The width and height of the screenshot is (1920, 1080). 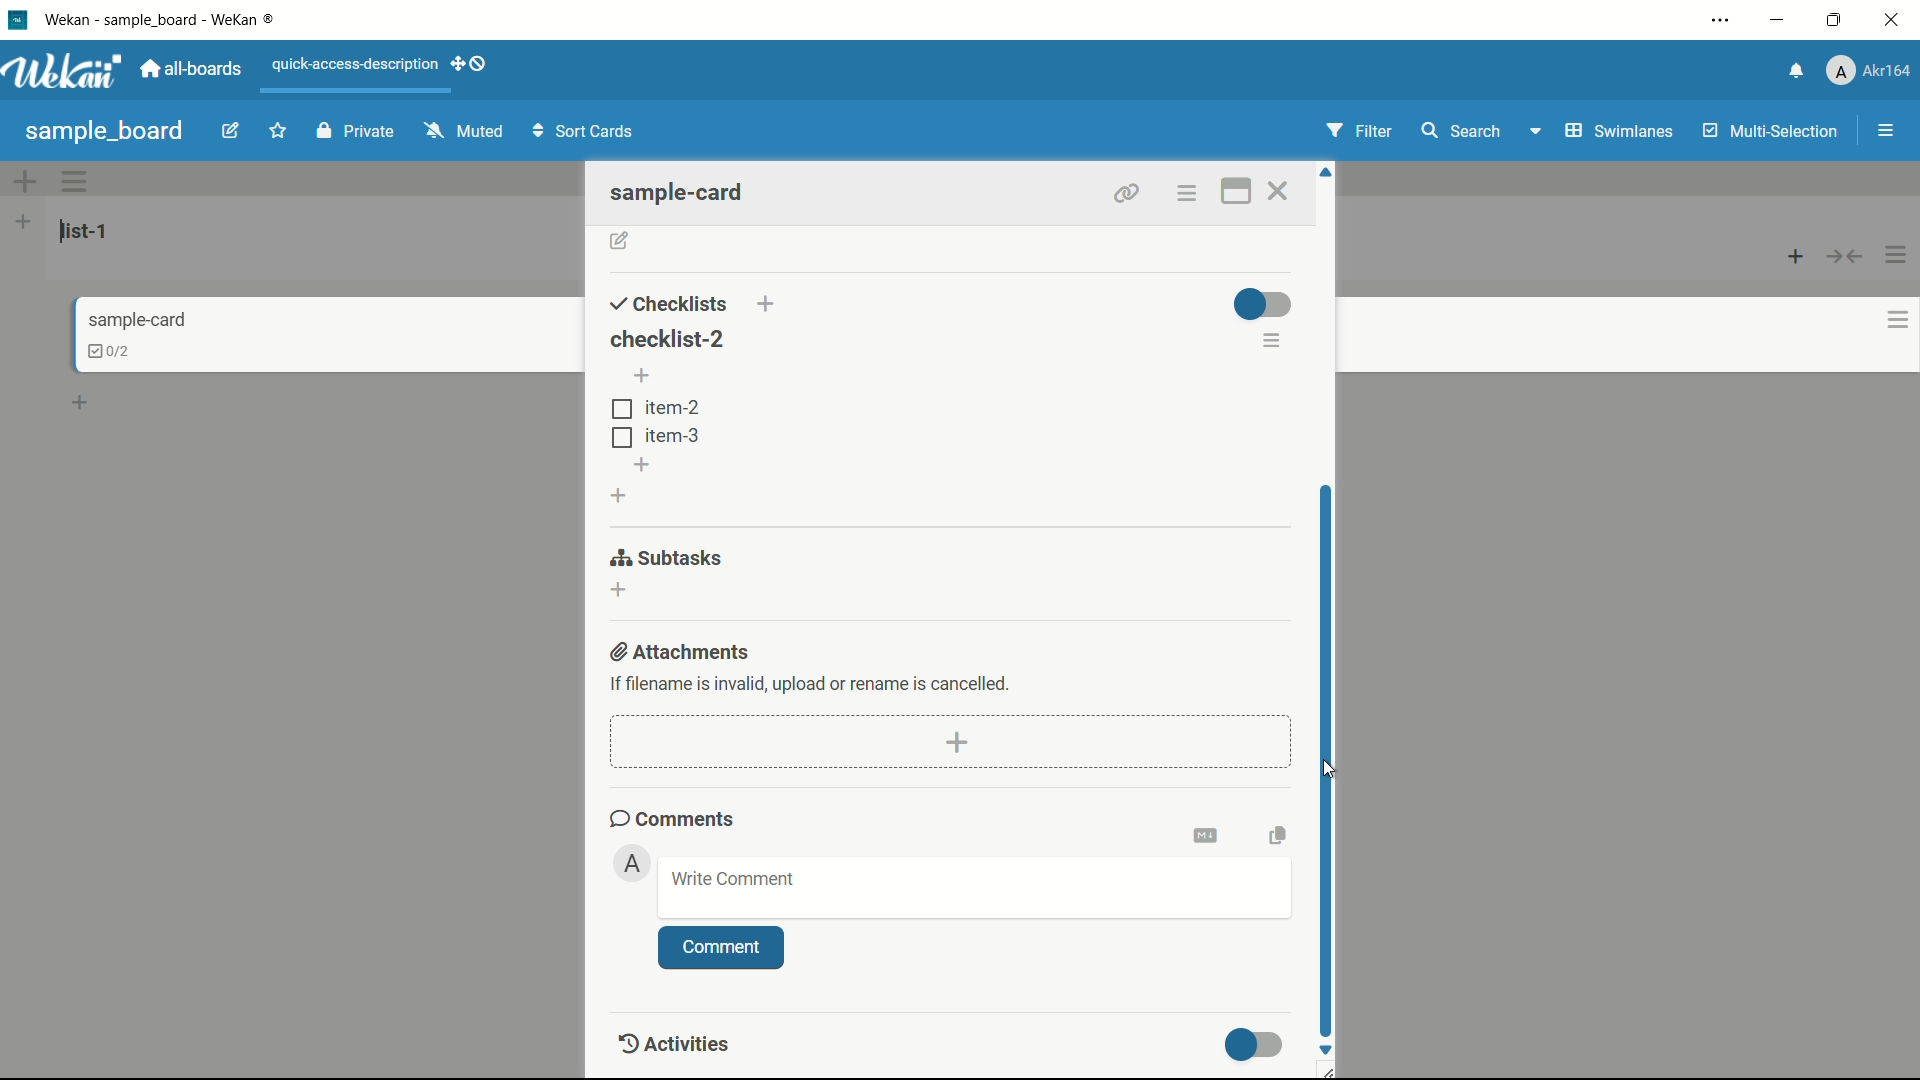 I want to click on item-2, so click(x=655, y=409).